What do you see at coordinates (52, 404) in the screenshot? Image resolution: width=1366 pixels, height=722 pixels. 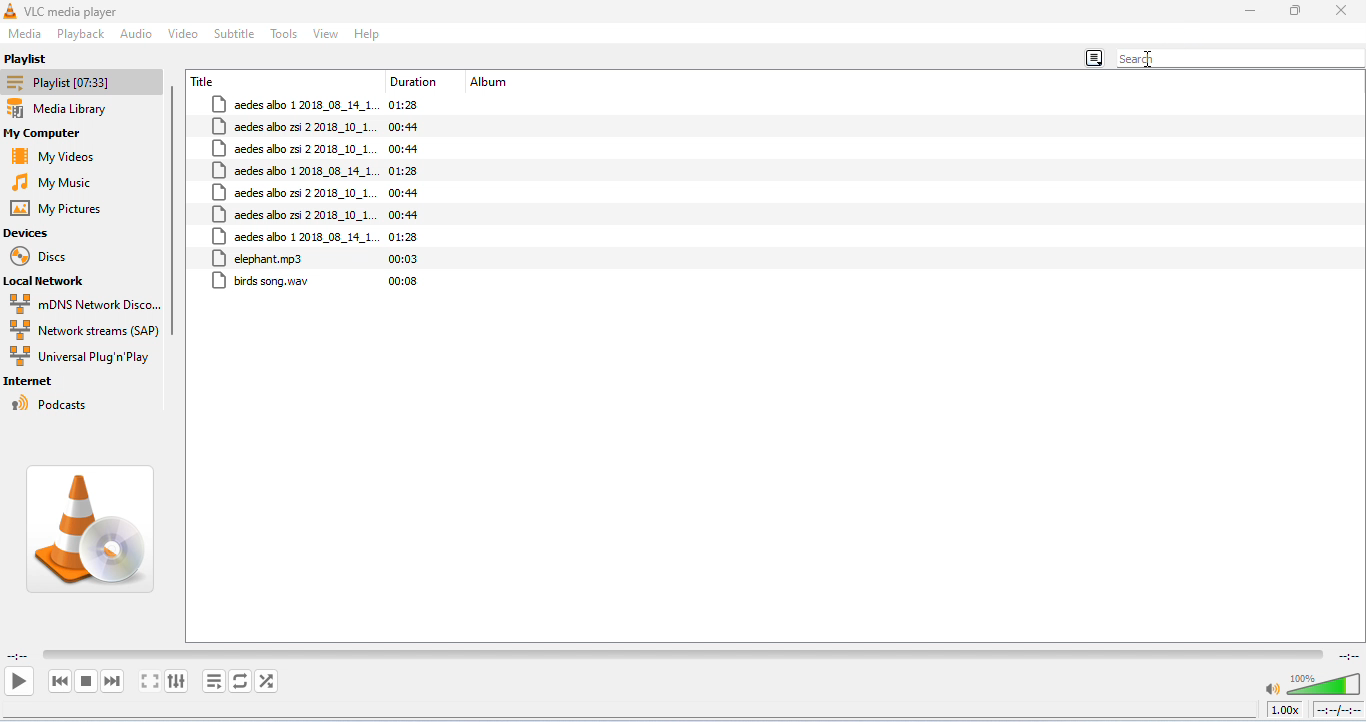 I see `podcasts` at bounding box center [52, 404].